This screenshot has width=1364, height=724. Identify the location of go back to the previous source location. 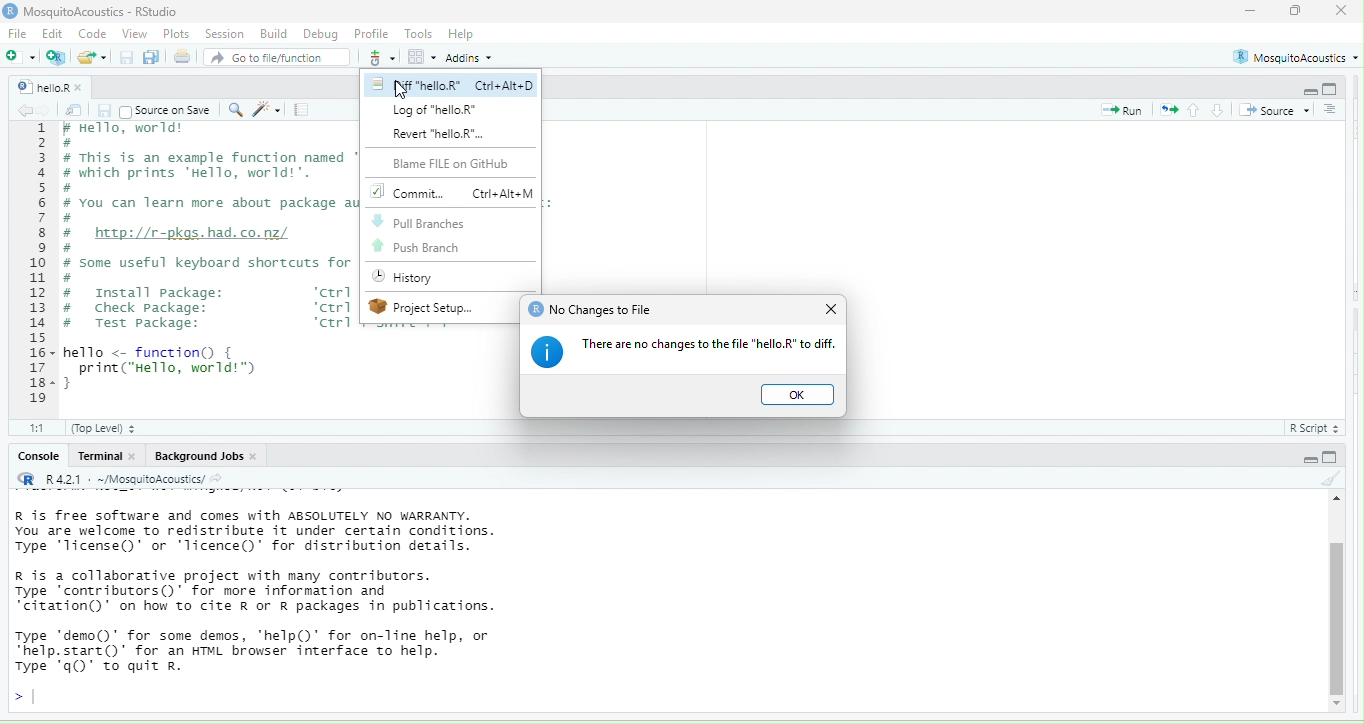
(26, 110).